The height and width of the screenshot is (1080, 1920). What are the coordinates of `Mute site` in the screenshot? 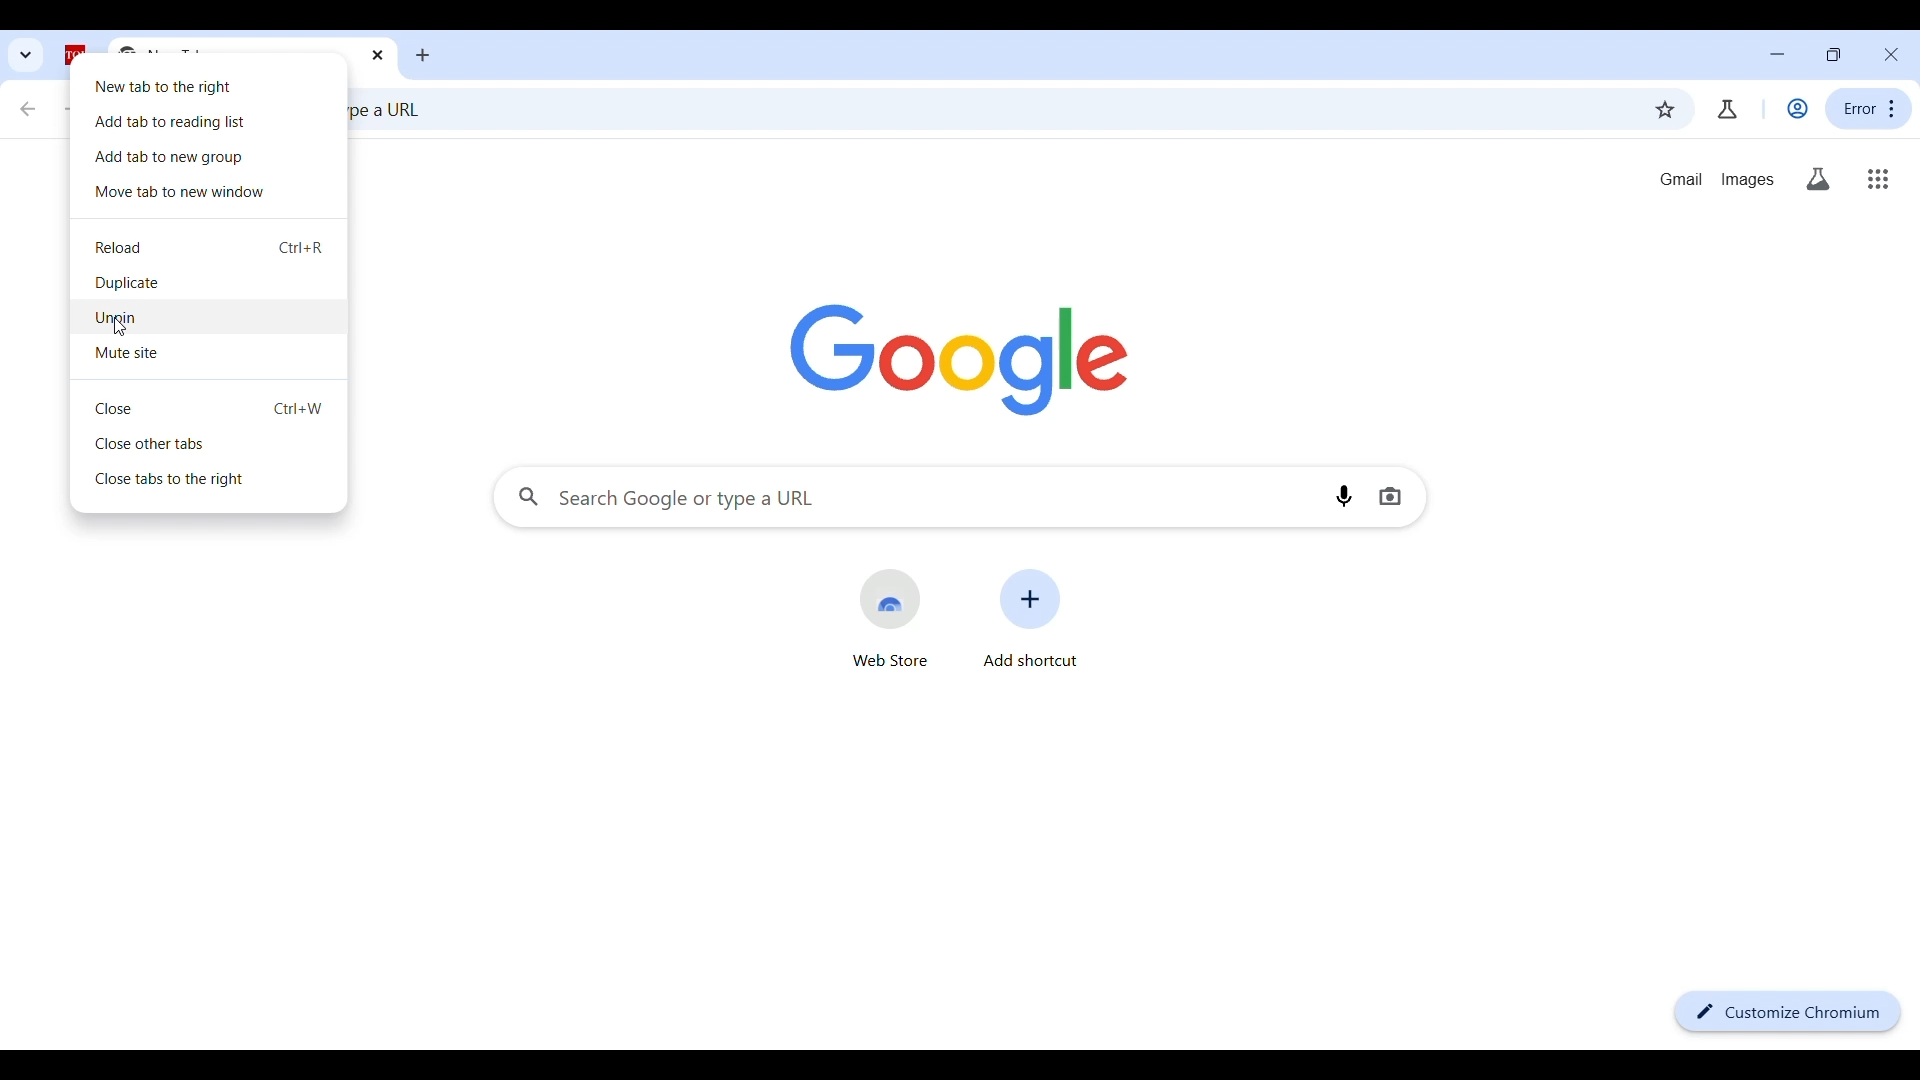 It's located at (211, 353).